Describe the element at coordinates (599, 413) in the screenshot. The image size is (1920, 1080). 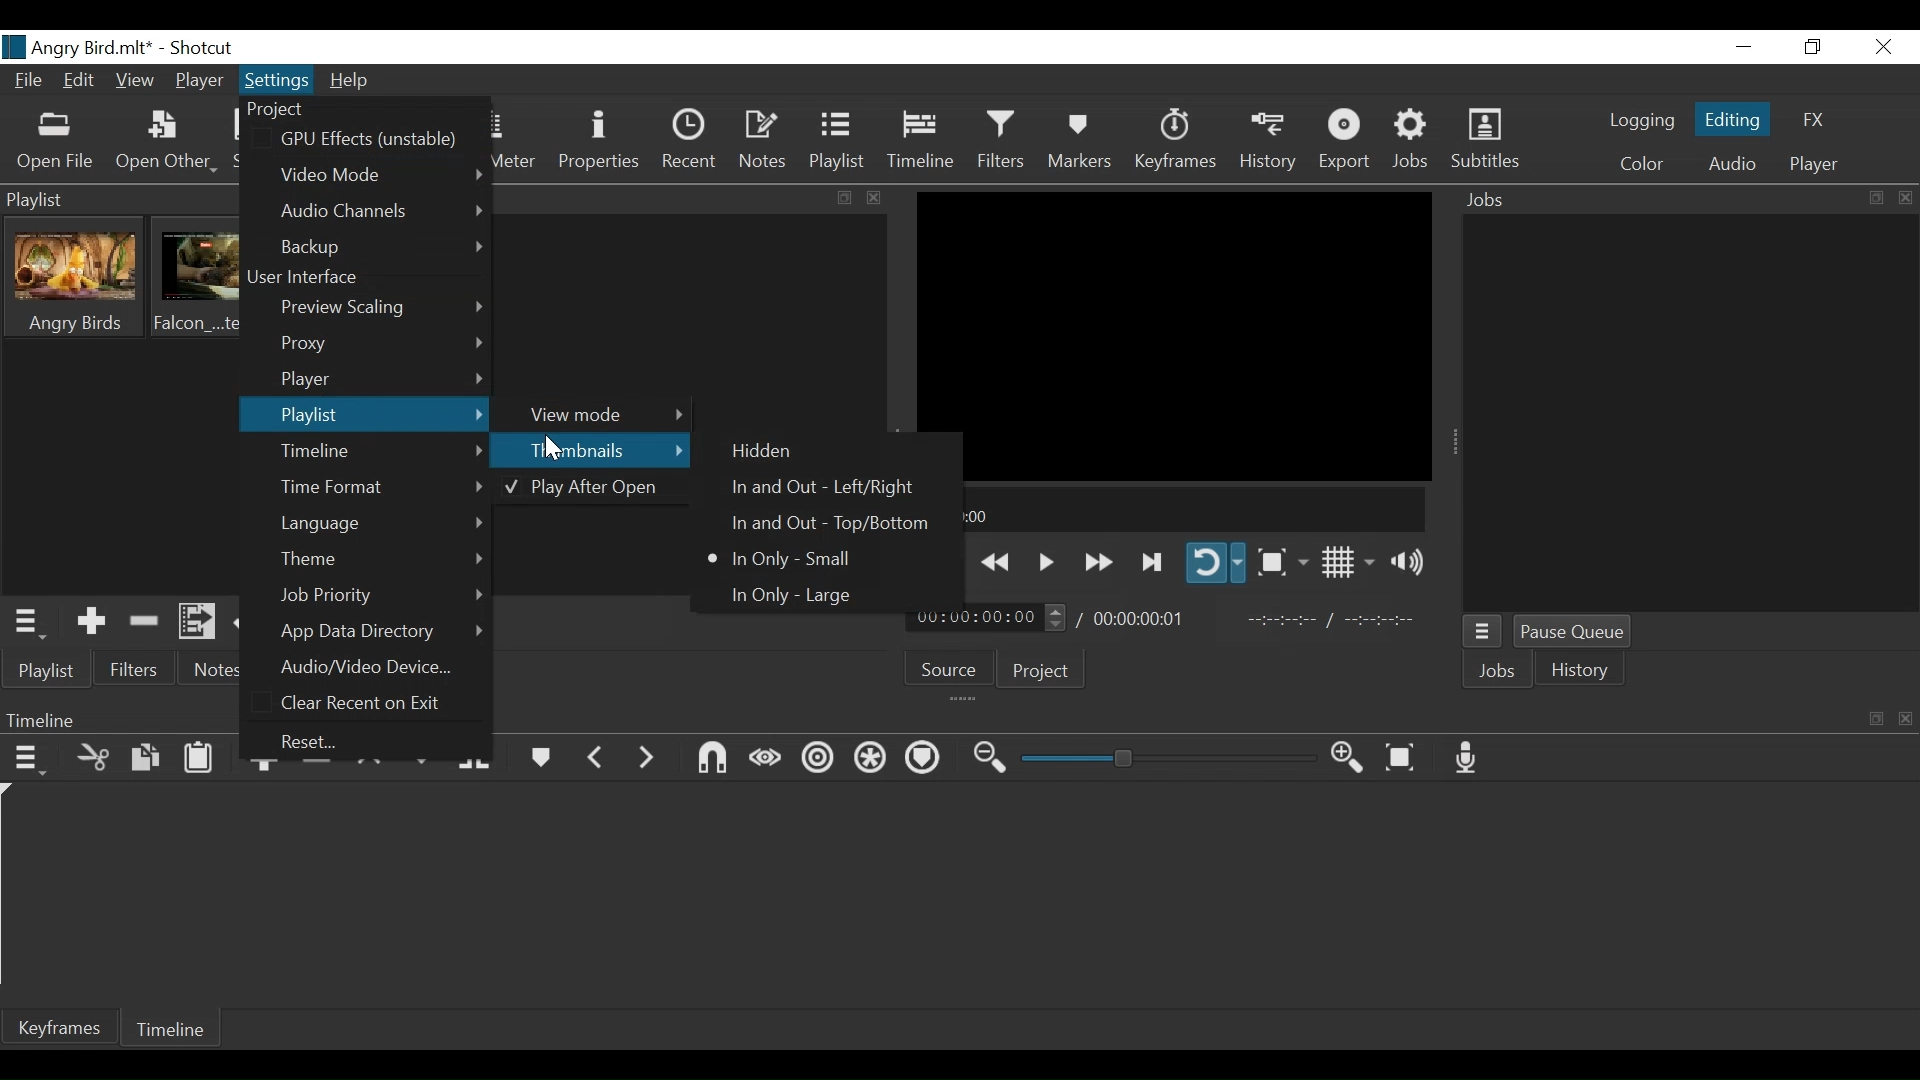
I see `View mode` at that location.